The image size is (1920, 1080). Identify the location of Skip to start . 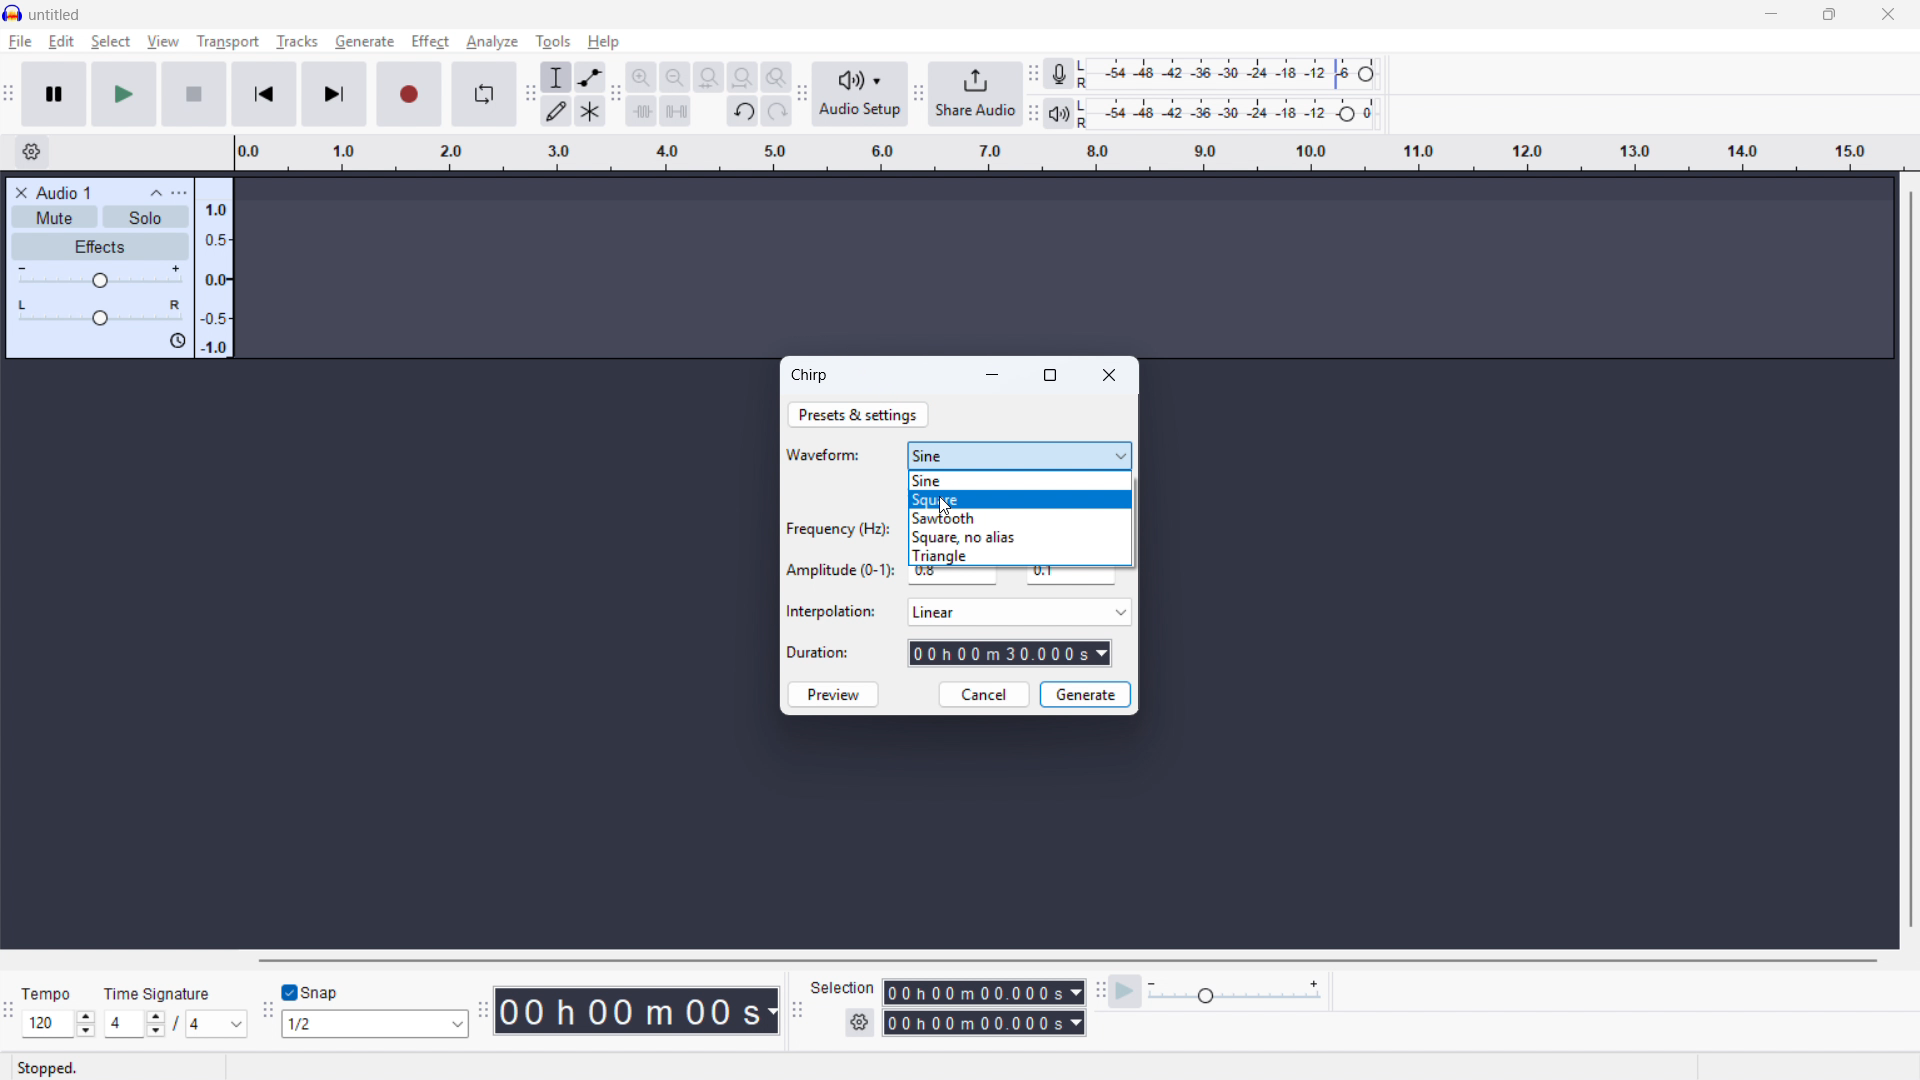
(264, 94).